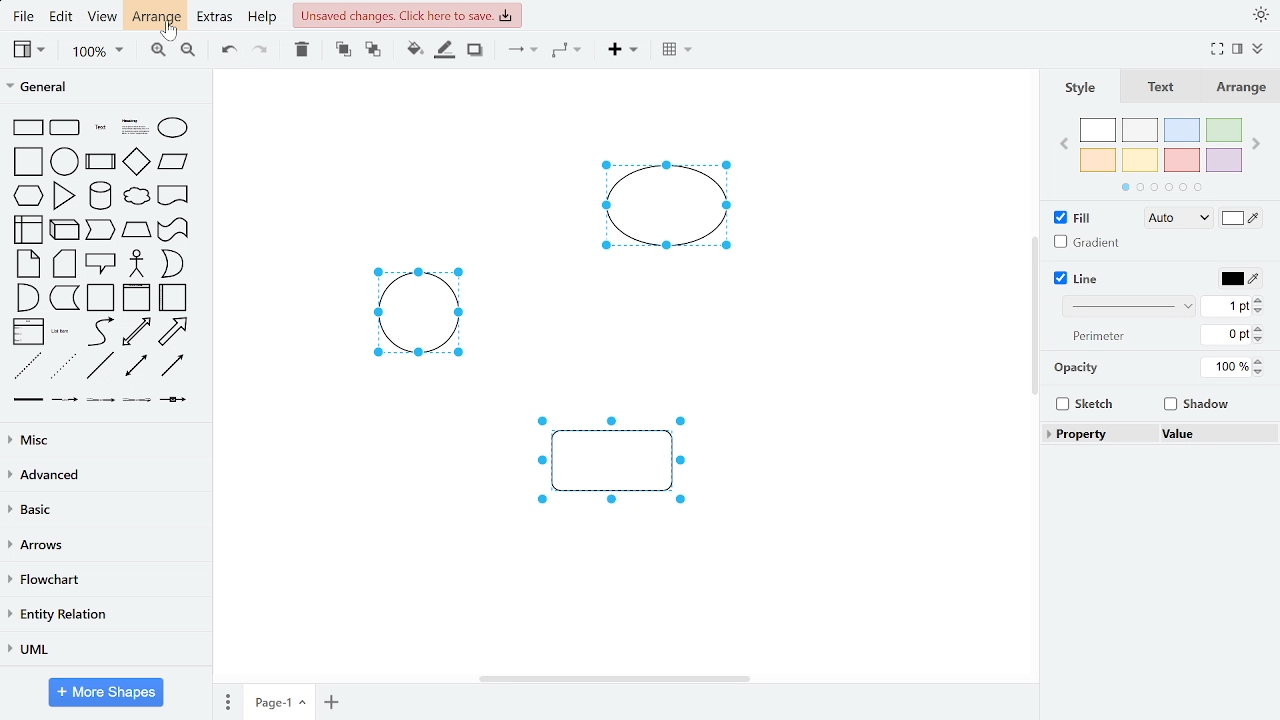 The height and width of the screenshot is (720, 1280). What do you see at coordinates (105, 18) in the screenshot?
I see `view` at bounding box center [105, 18].